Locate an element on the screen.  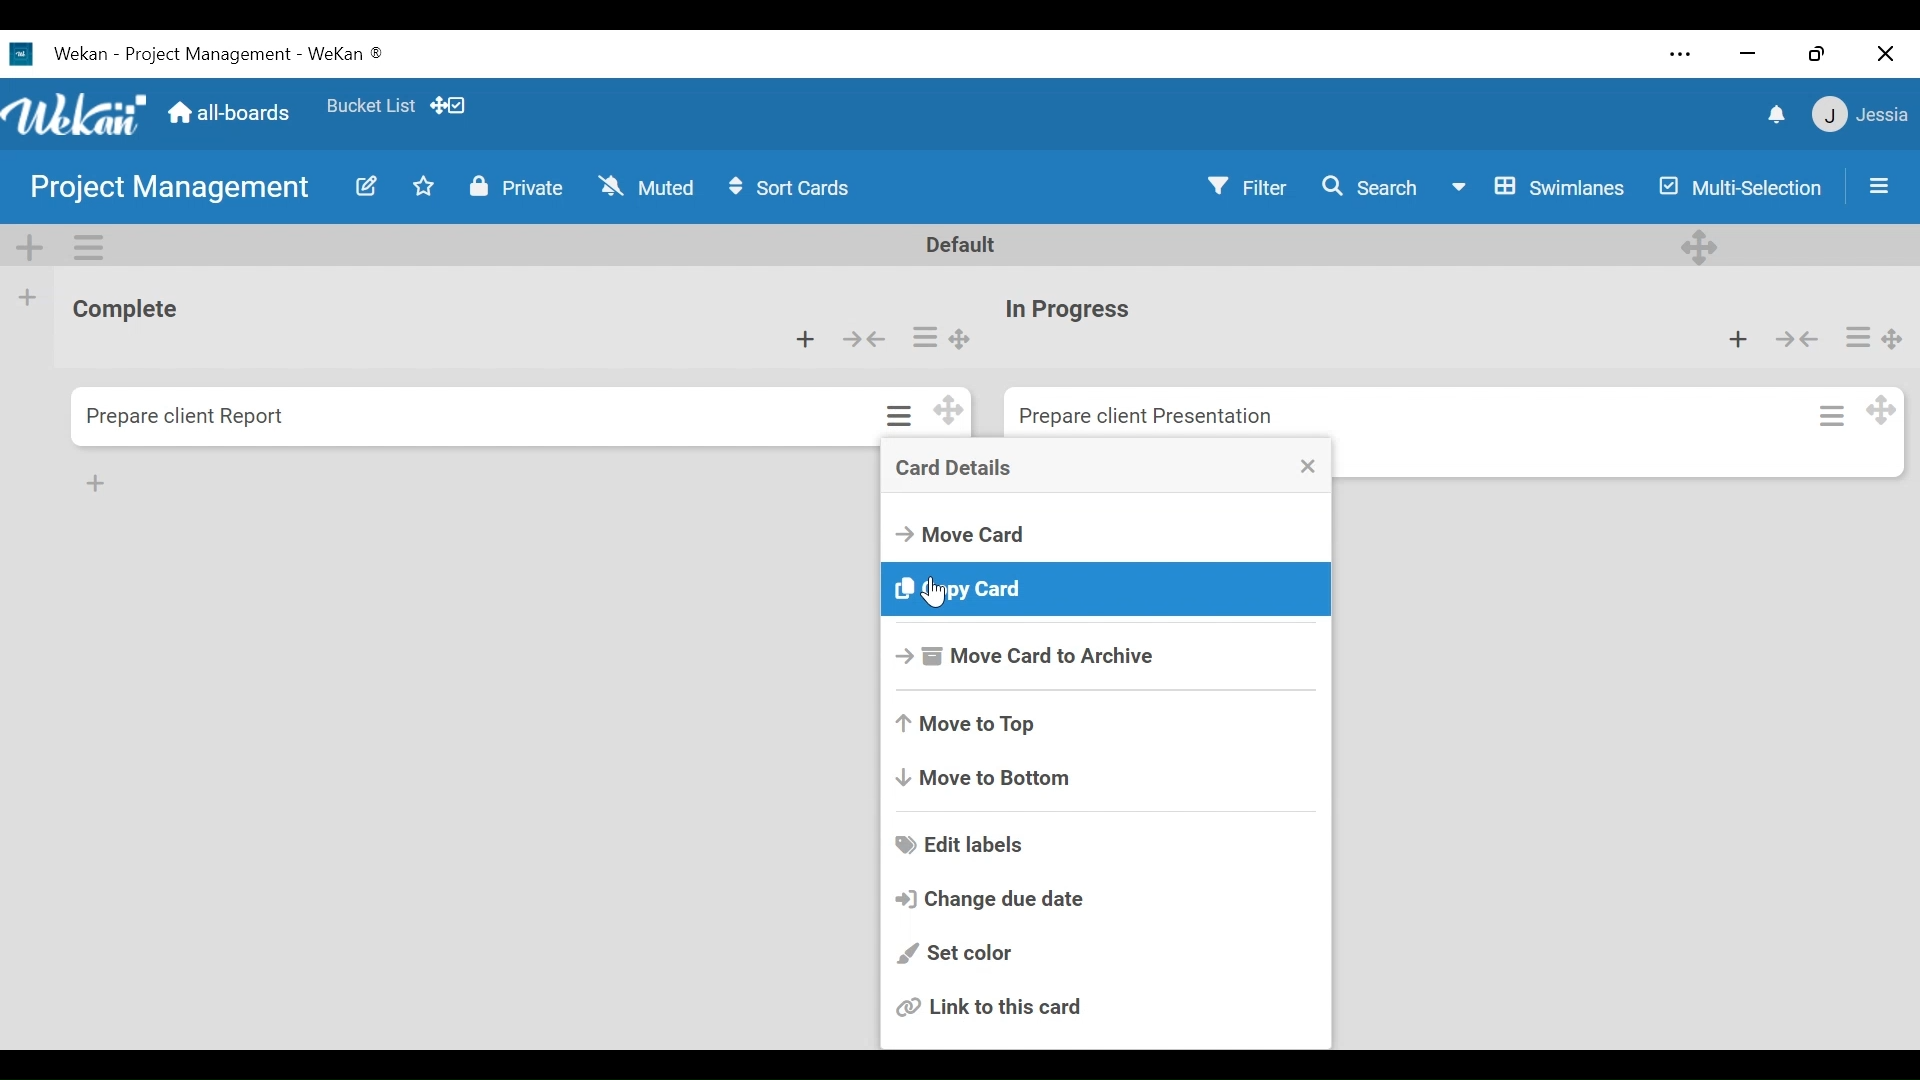
Move Card is located at coordinates (964, 534).